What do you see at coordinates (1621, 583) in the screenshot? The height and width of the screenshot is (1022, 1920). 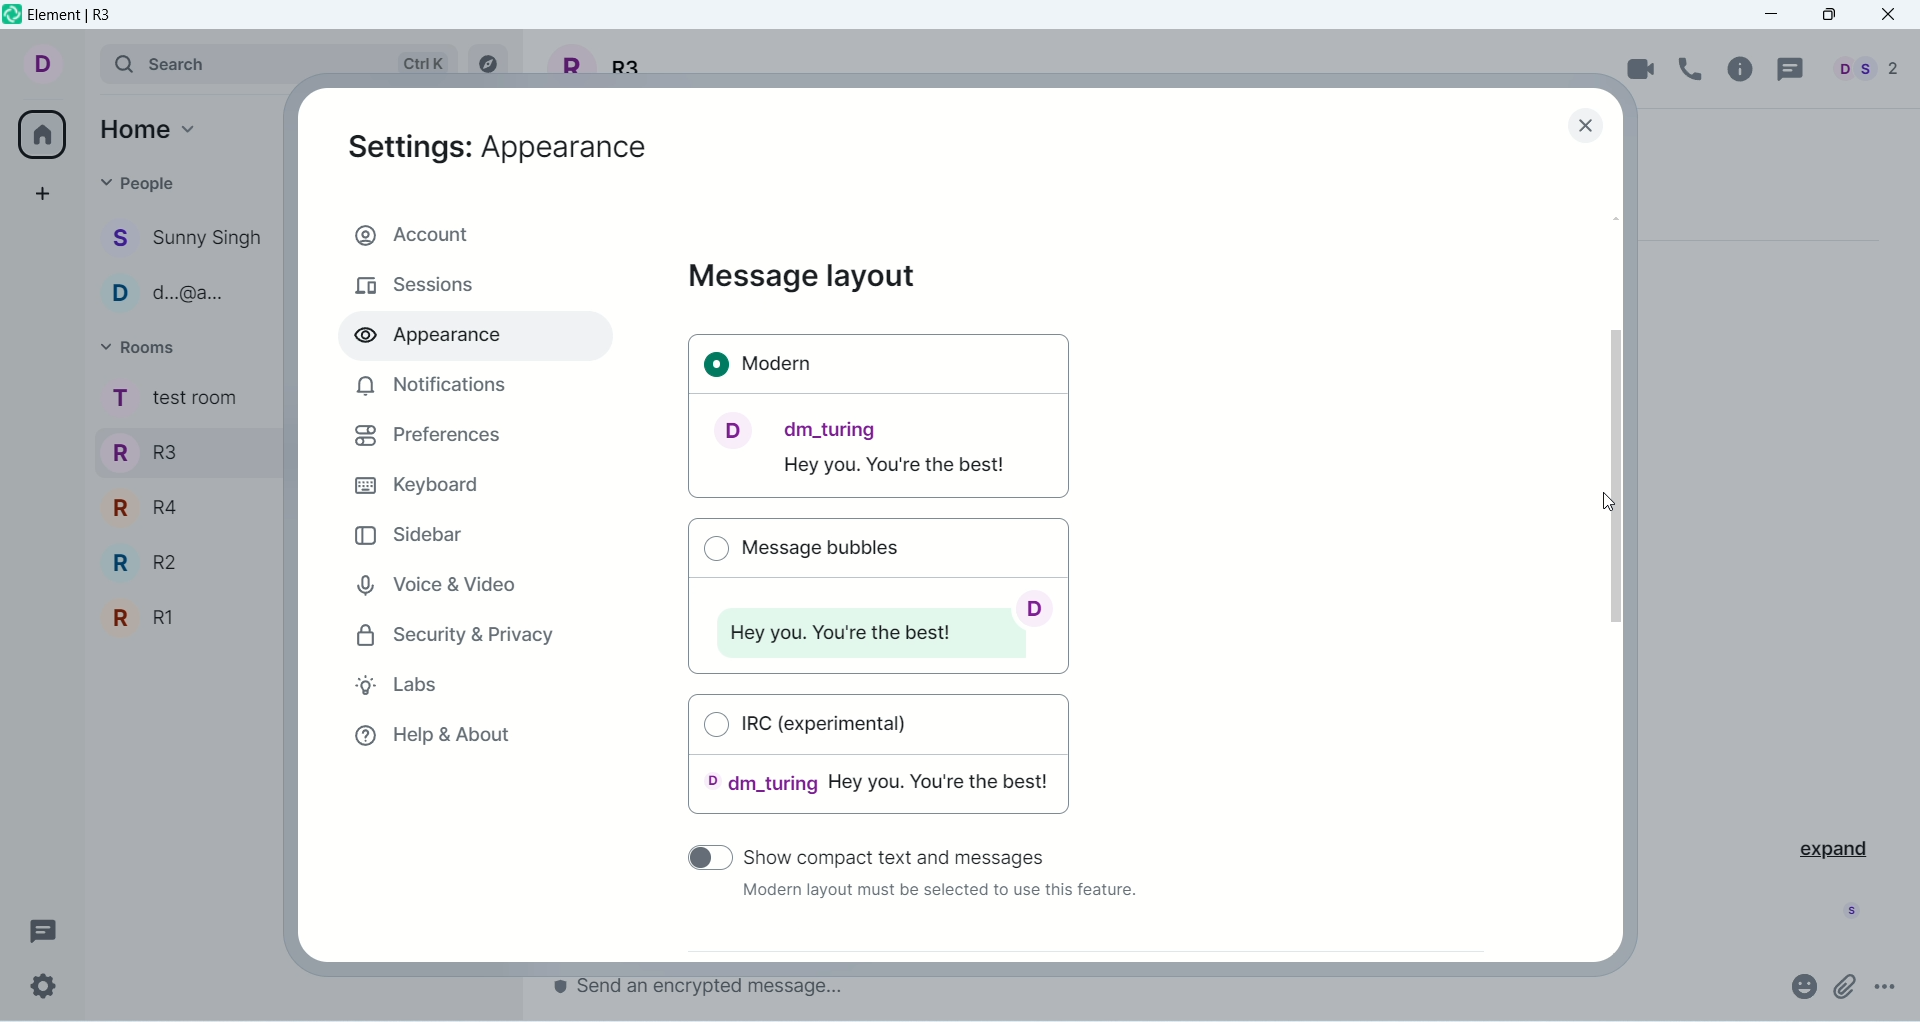 I see `vertical scroll bar` at bounding box center [1621, 583].